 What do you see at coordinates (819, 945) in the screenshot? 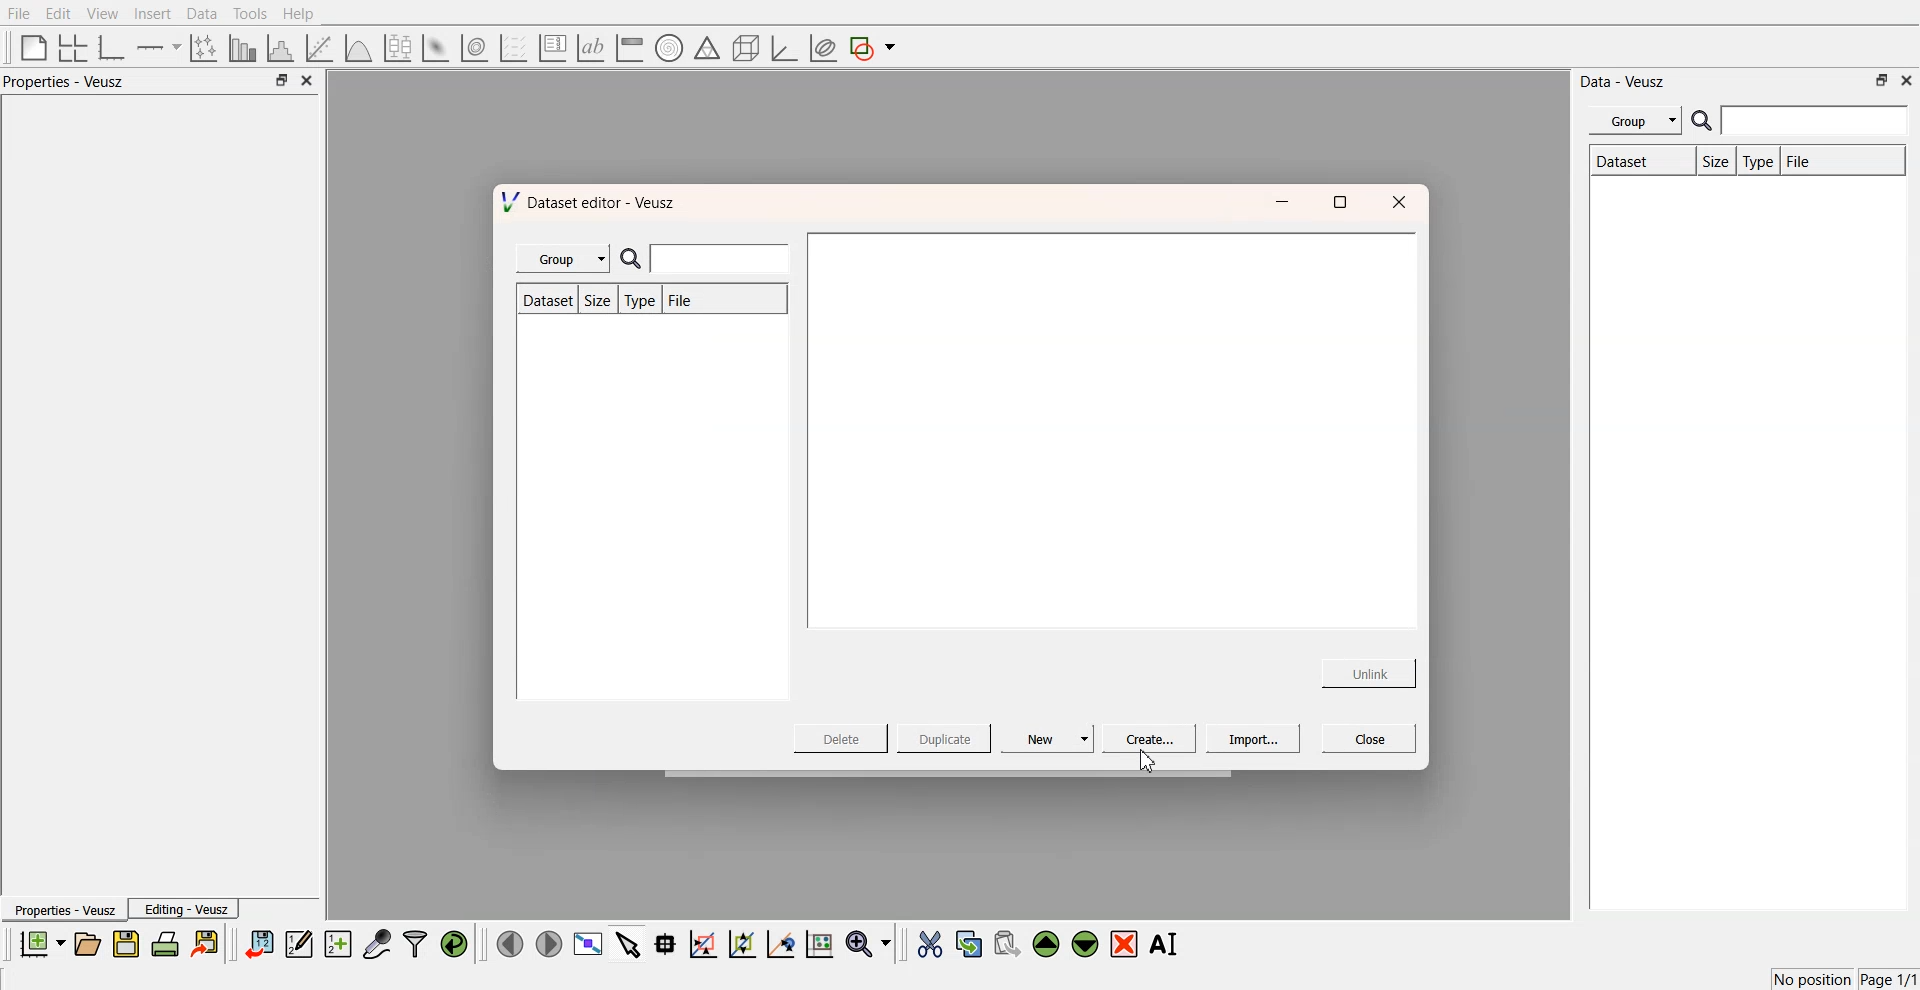
I see `reset the graph axes` at bounding box center [819, 945].